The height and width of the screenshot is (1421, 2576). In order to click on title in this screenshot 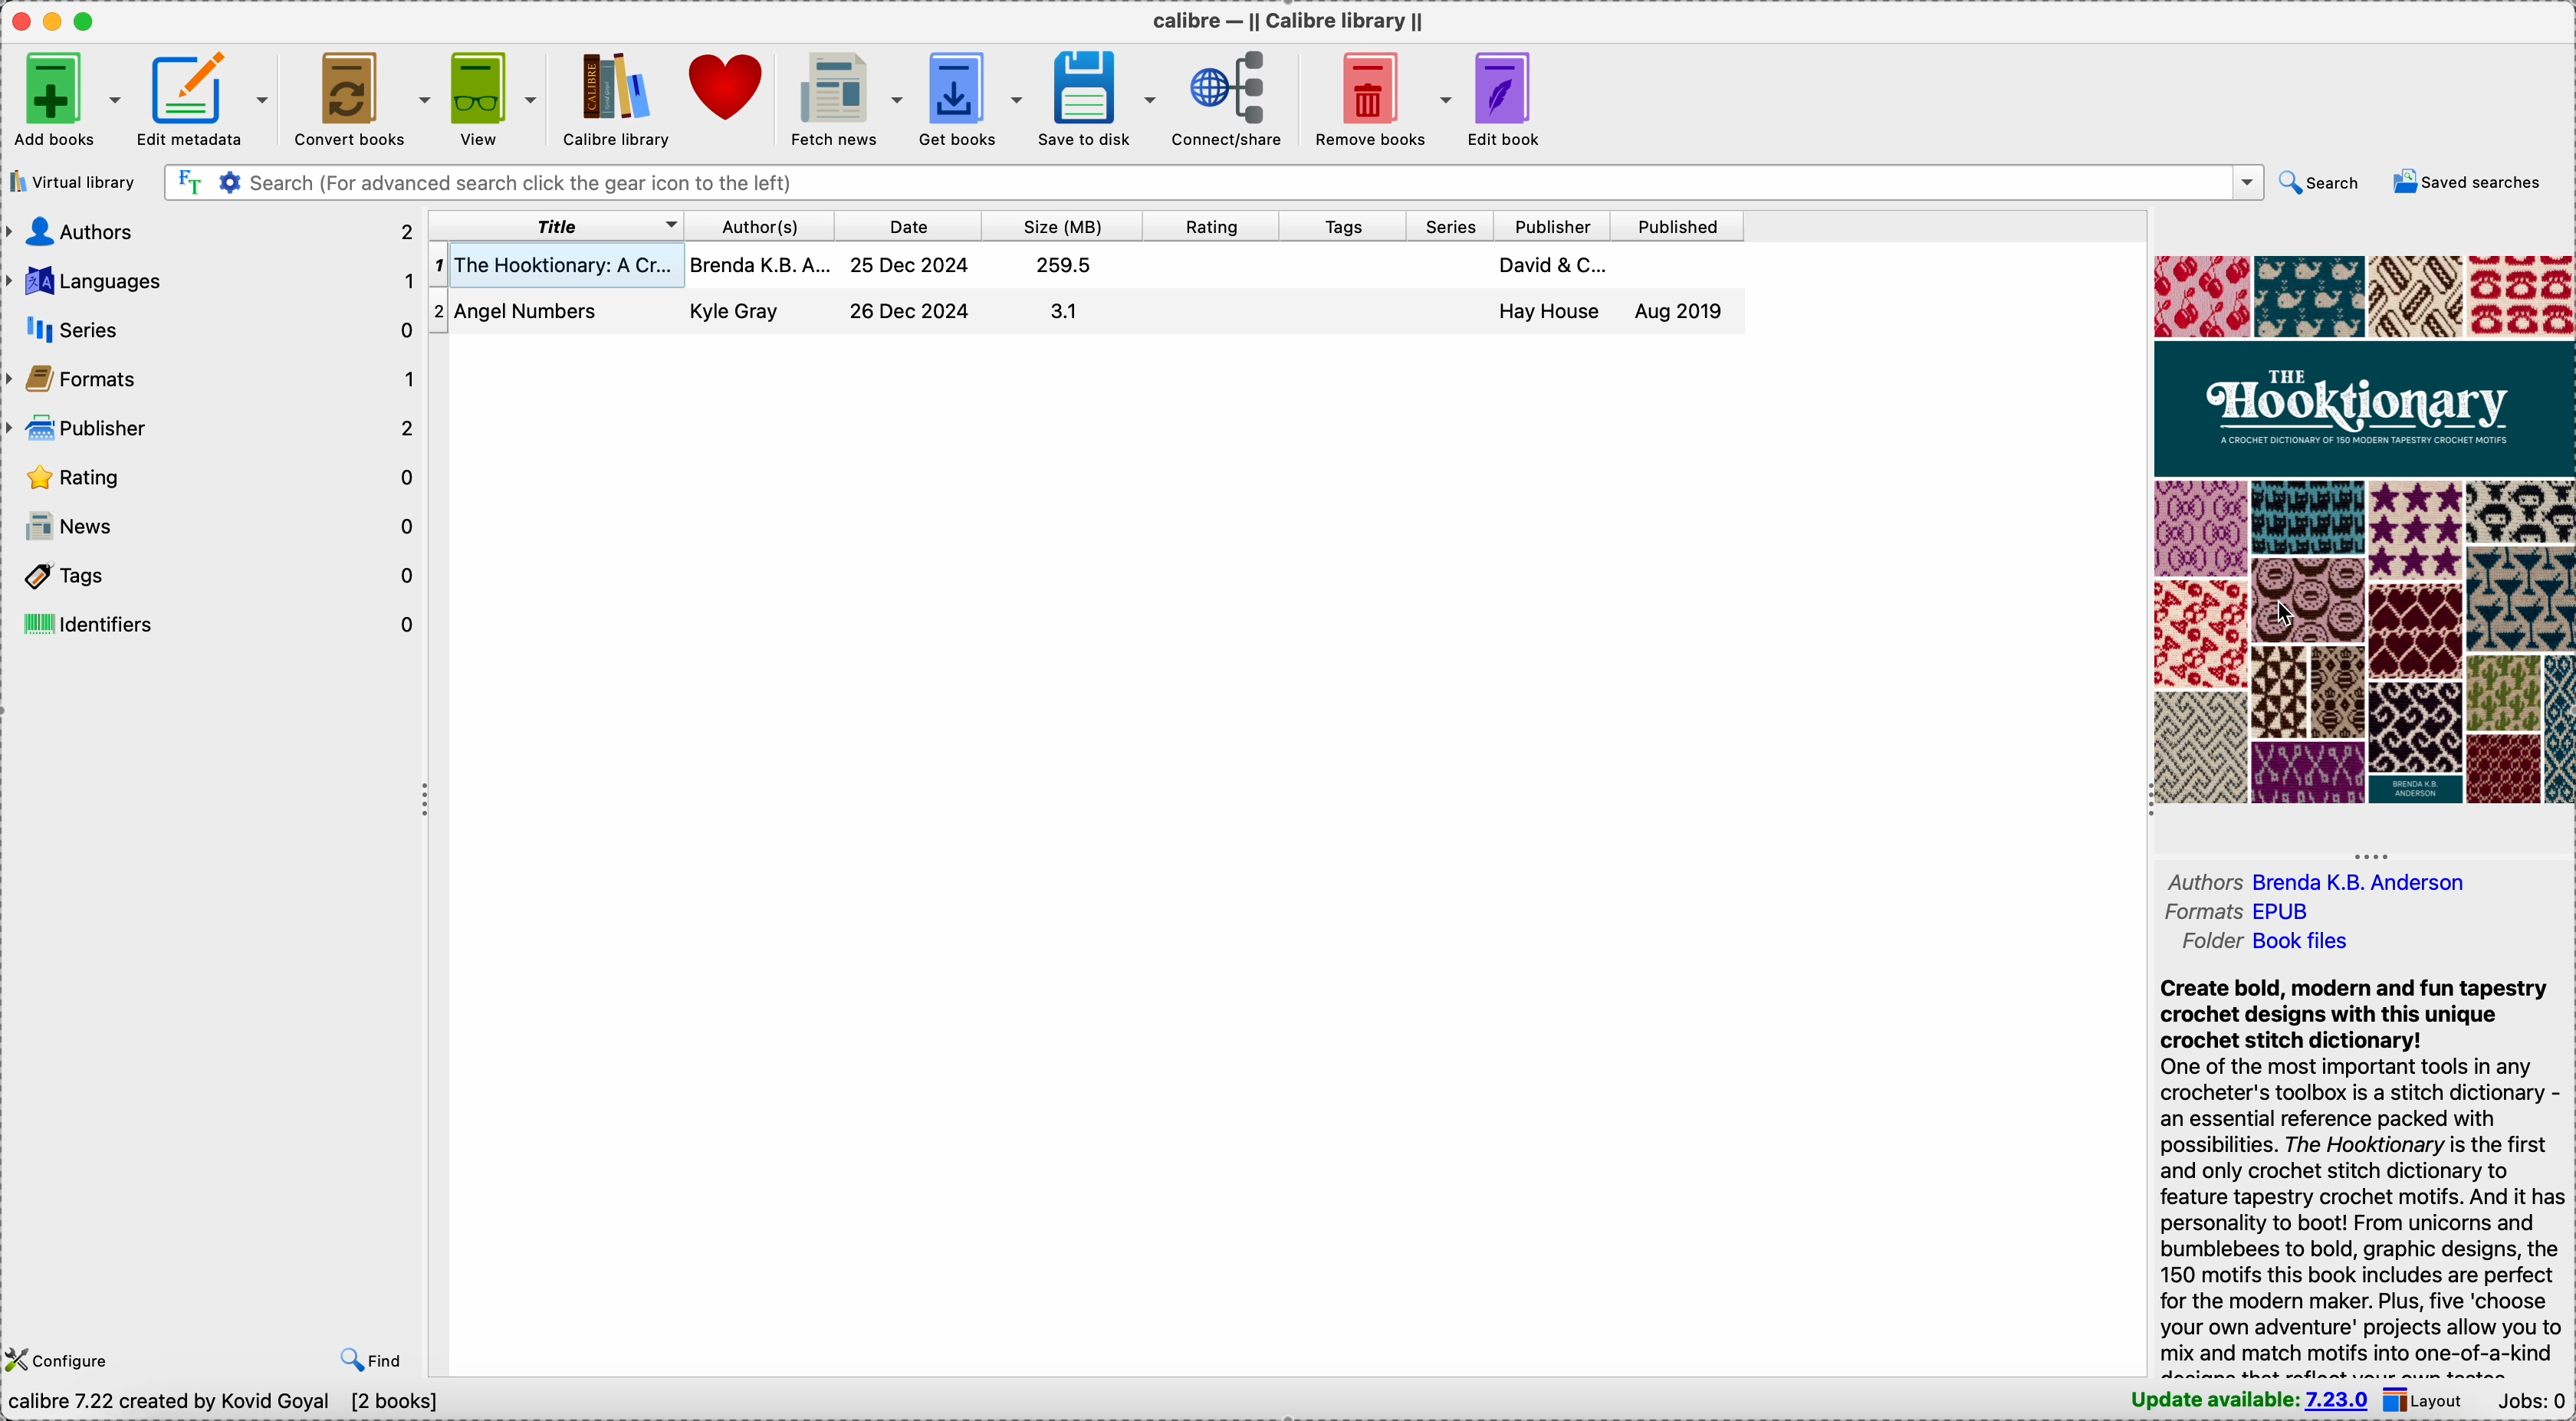, I will do `click(564, 224)`.